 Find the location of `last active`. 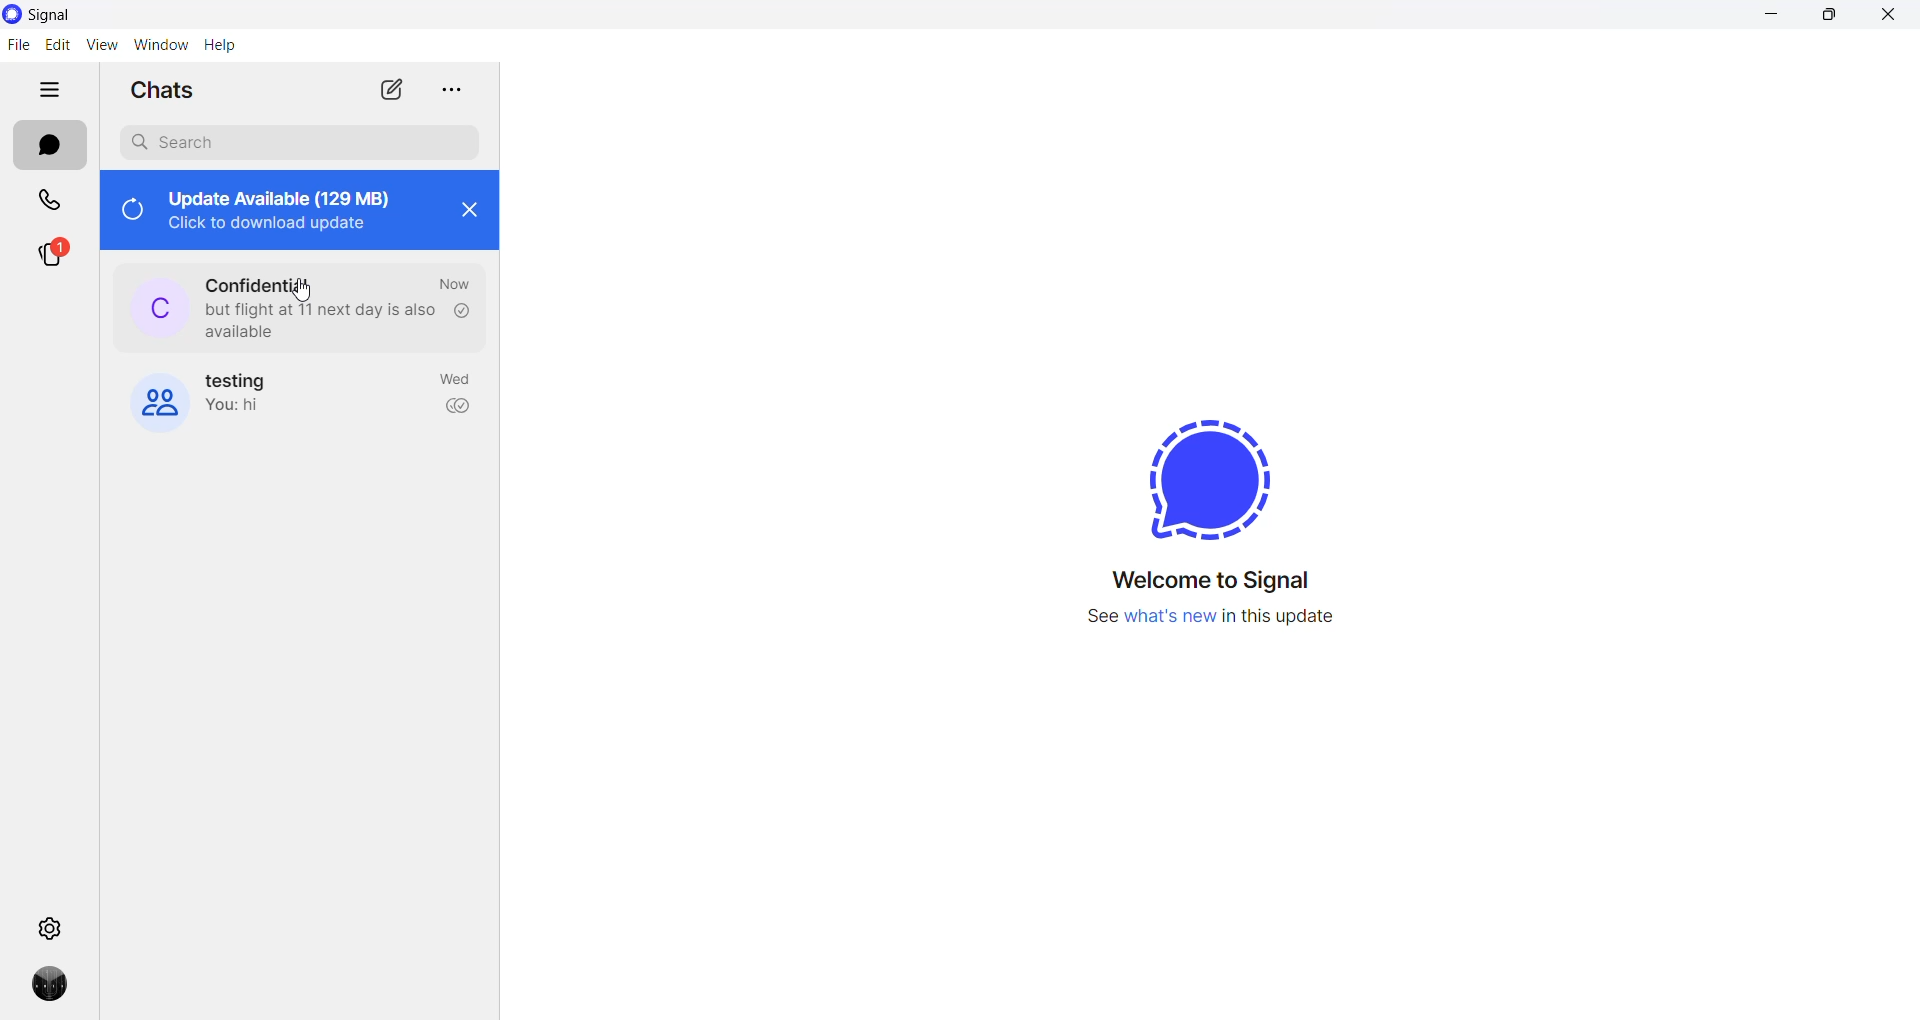

last active is located at coordinates (457, 382).